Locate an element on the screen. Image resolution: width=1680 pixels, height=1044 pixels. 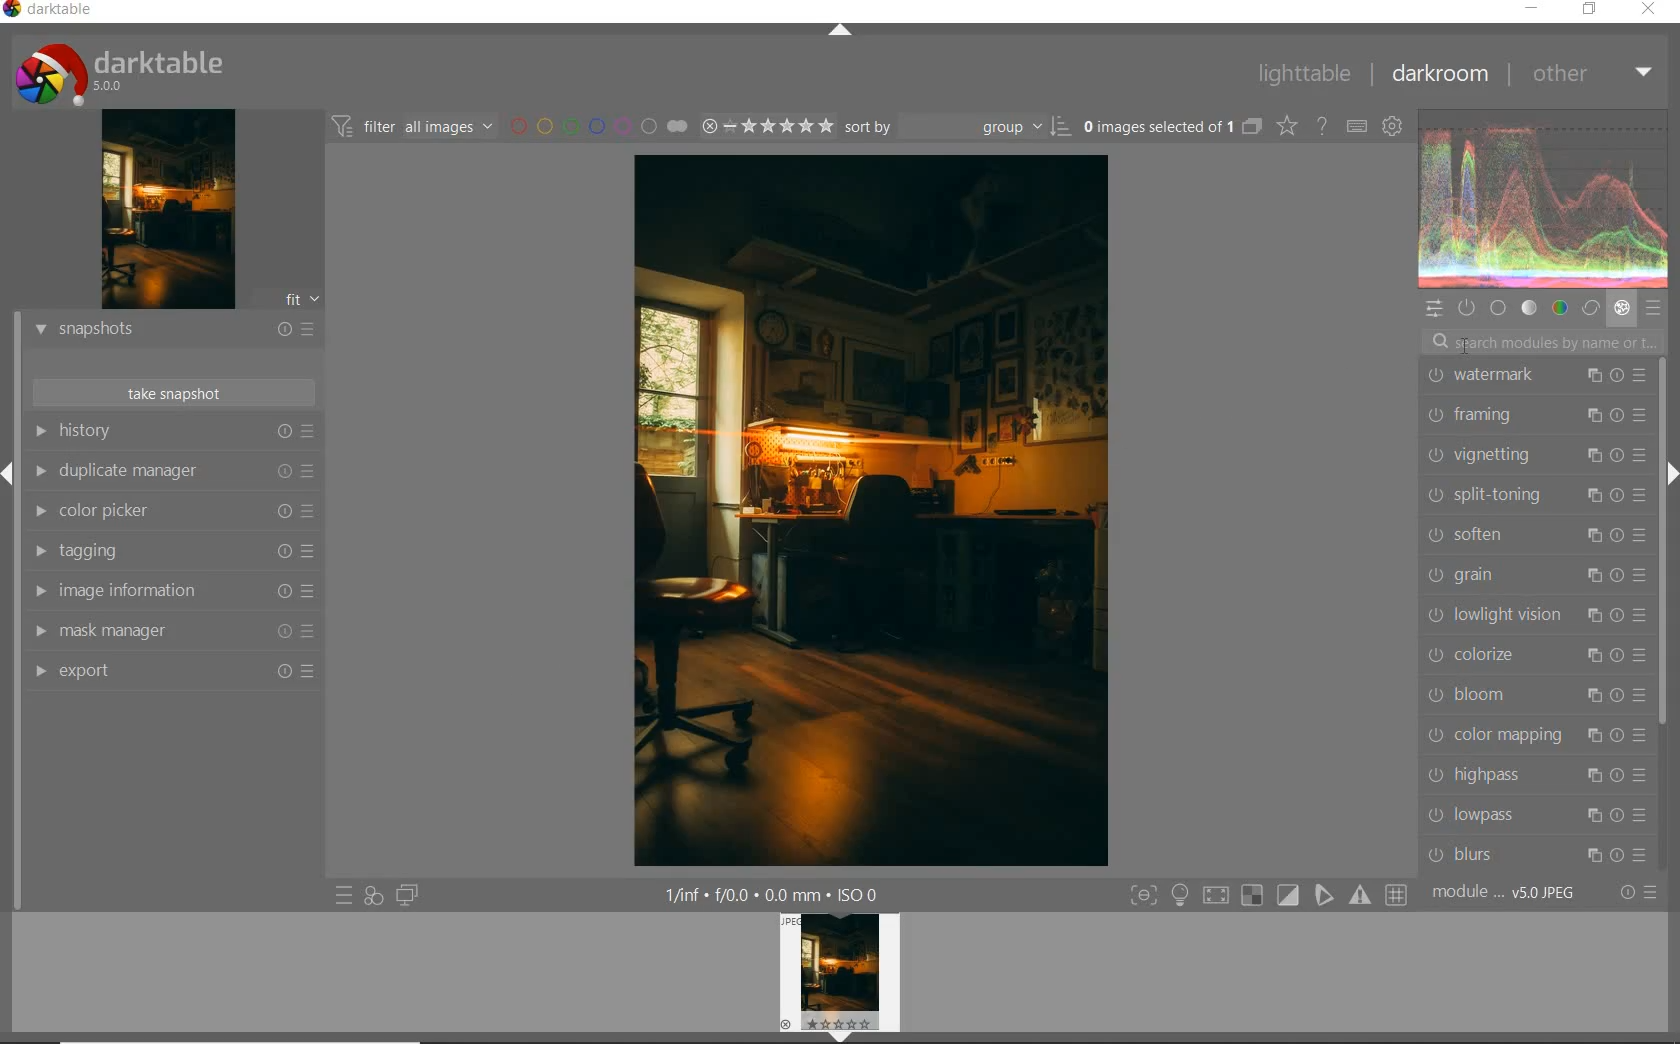
lowpass is located at coordinates (1540, 814).